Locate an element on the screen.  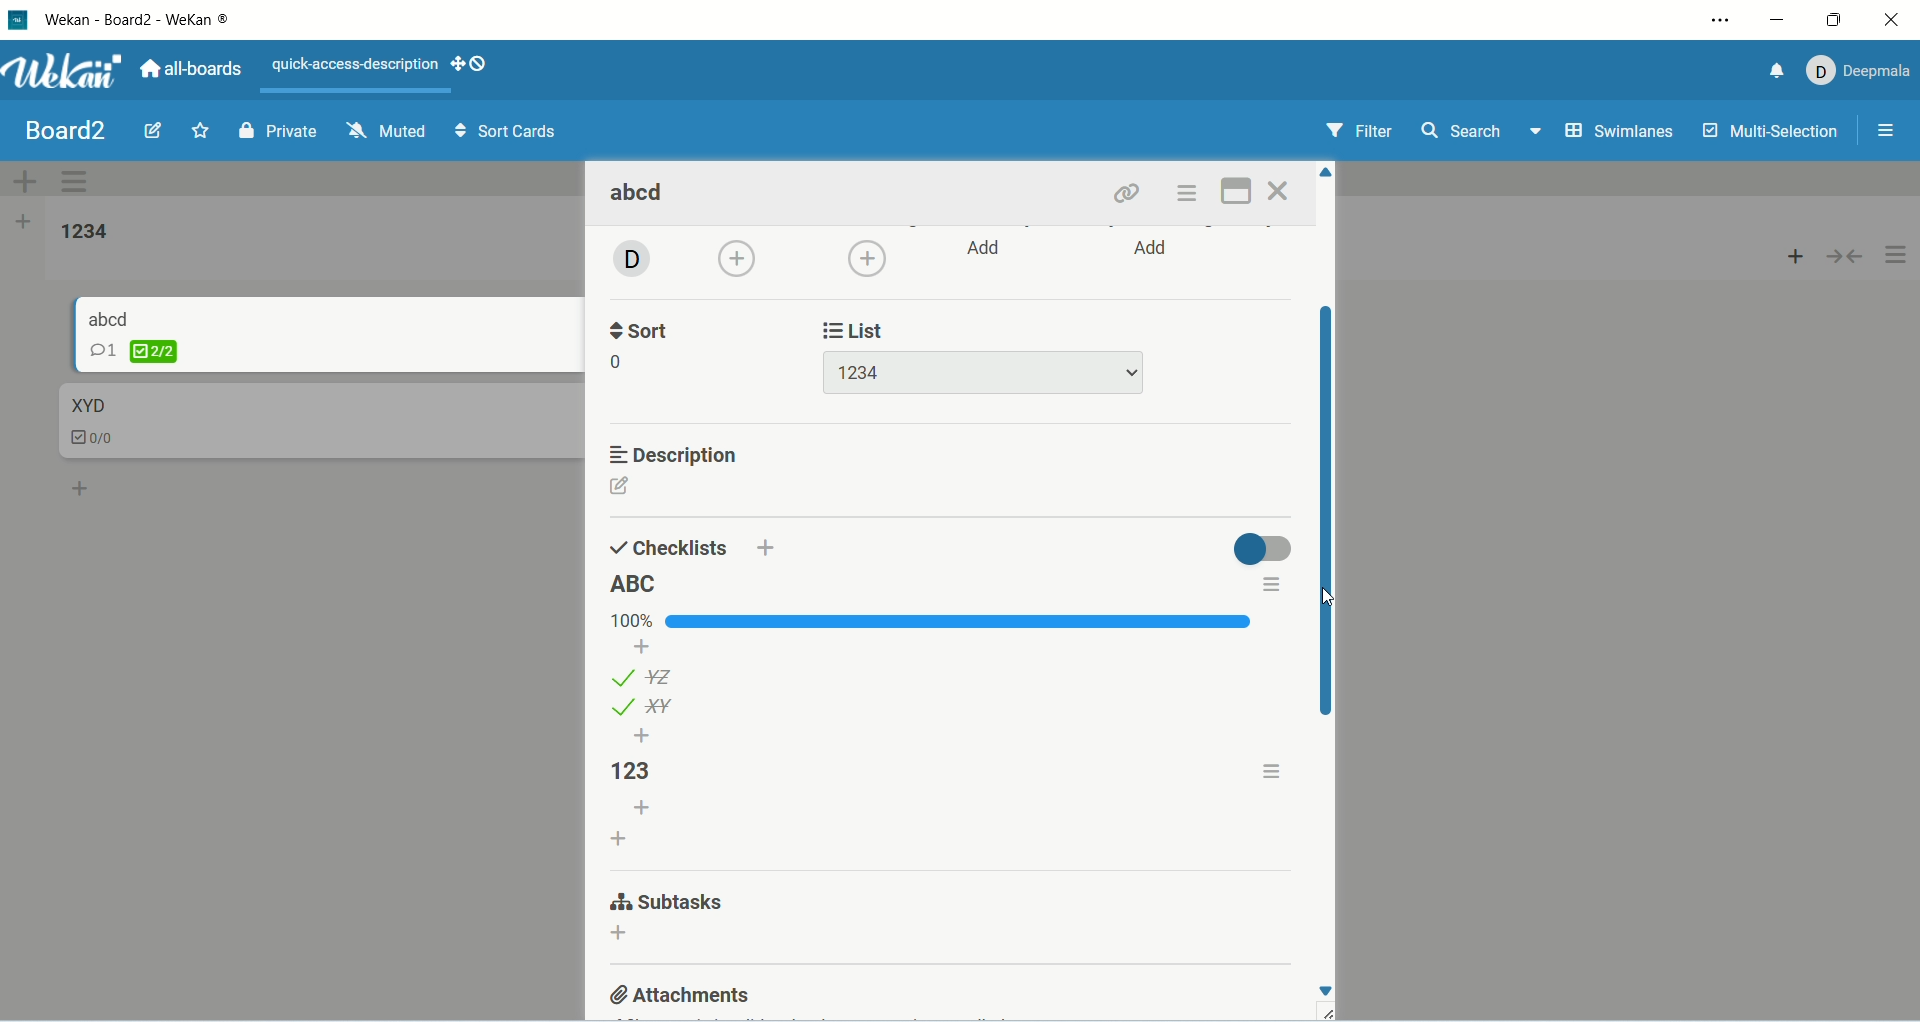
options is located at coordinates (1899, 256).